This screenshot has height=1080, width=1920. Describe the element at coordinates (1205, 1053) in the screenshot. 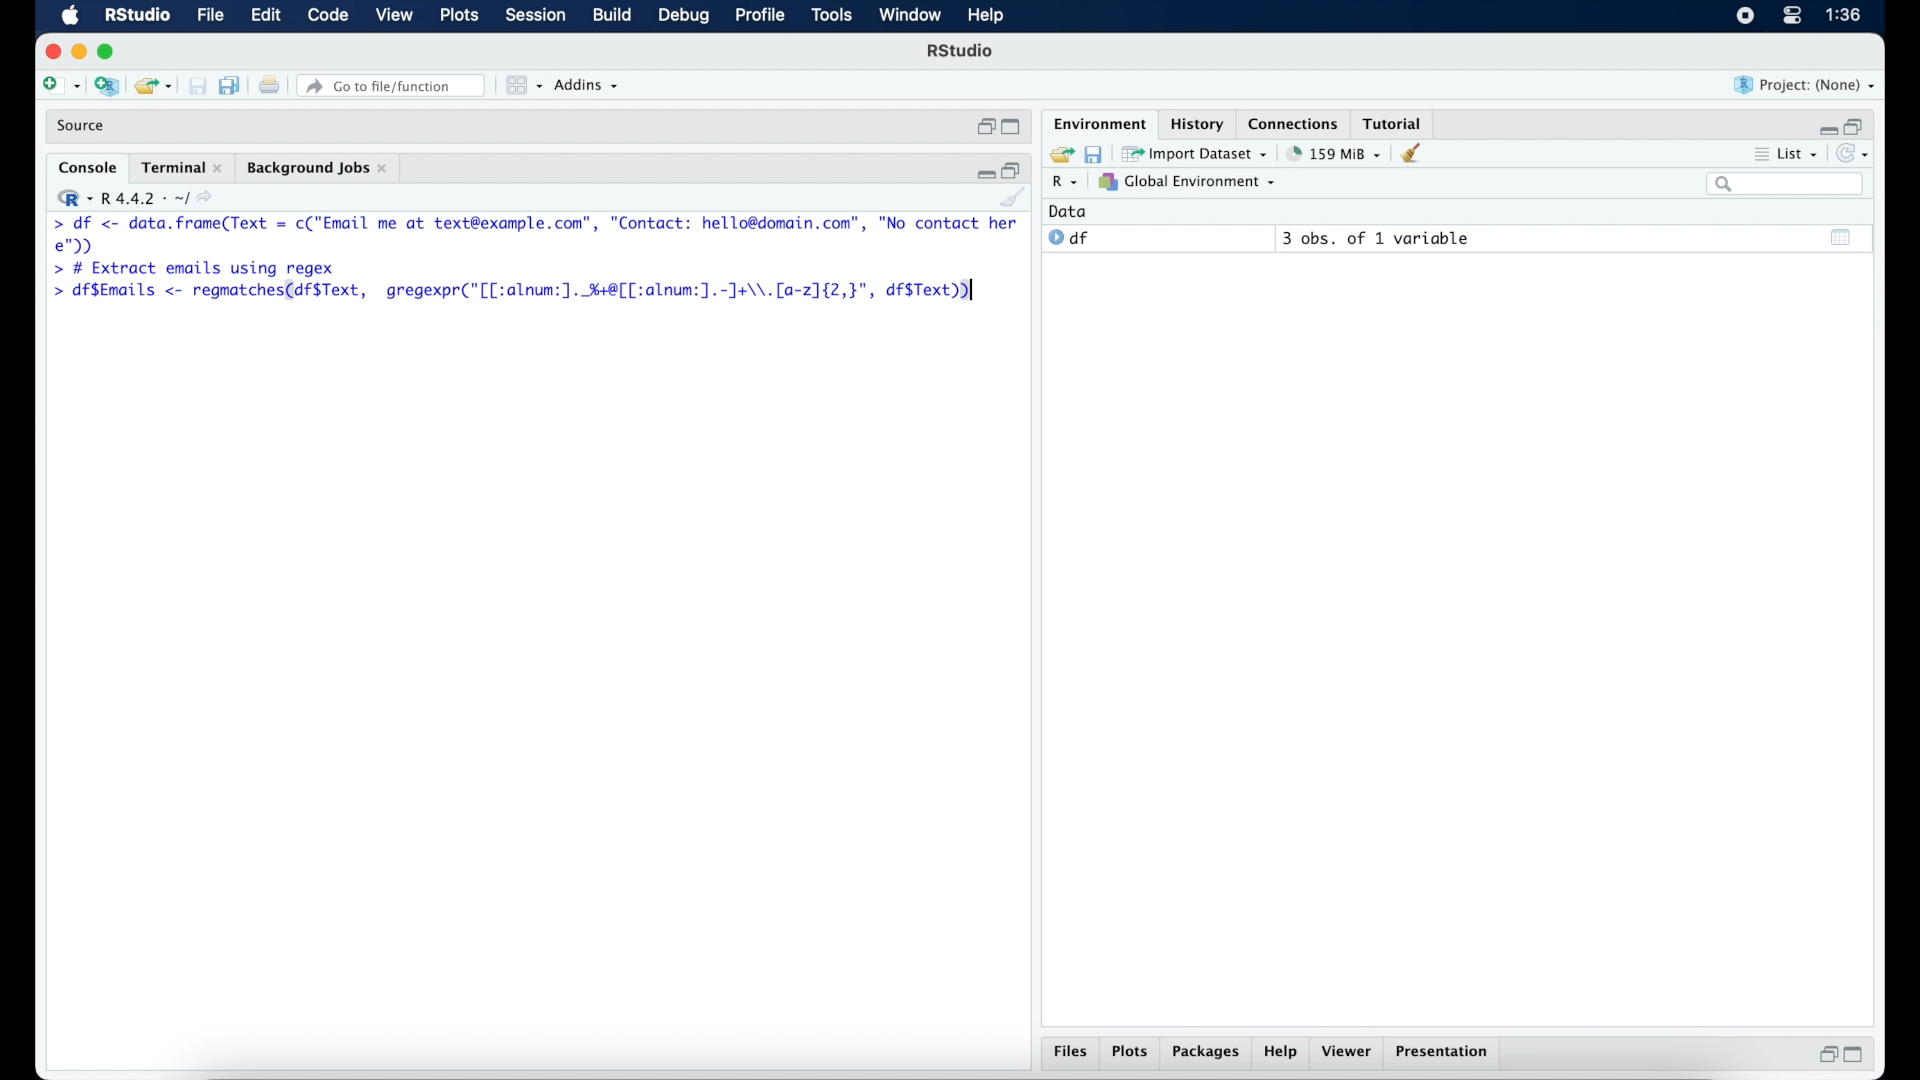

I see `packages` at that location.